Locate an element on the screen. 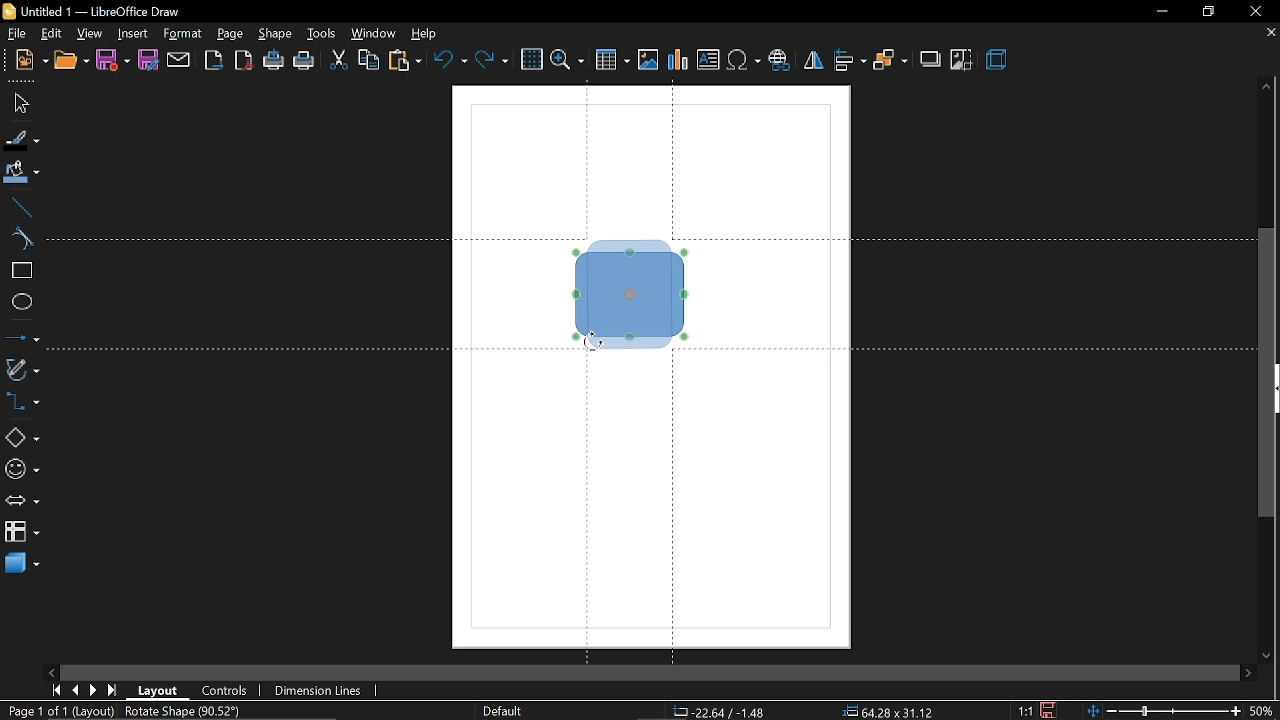  3d effect is located at coordinates (1000, 60).